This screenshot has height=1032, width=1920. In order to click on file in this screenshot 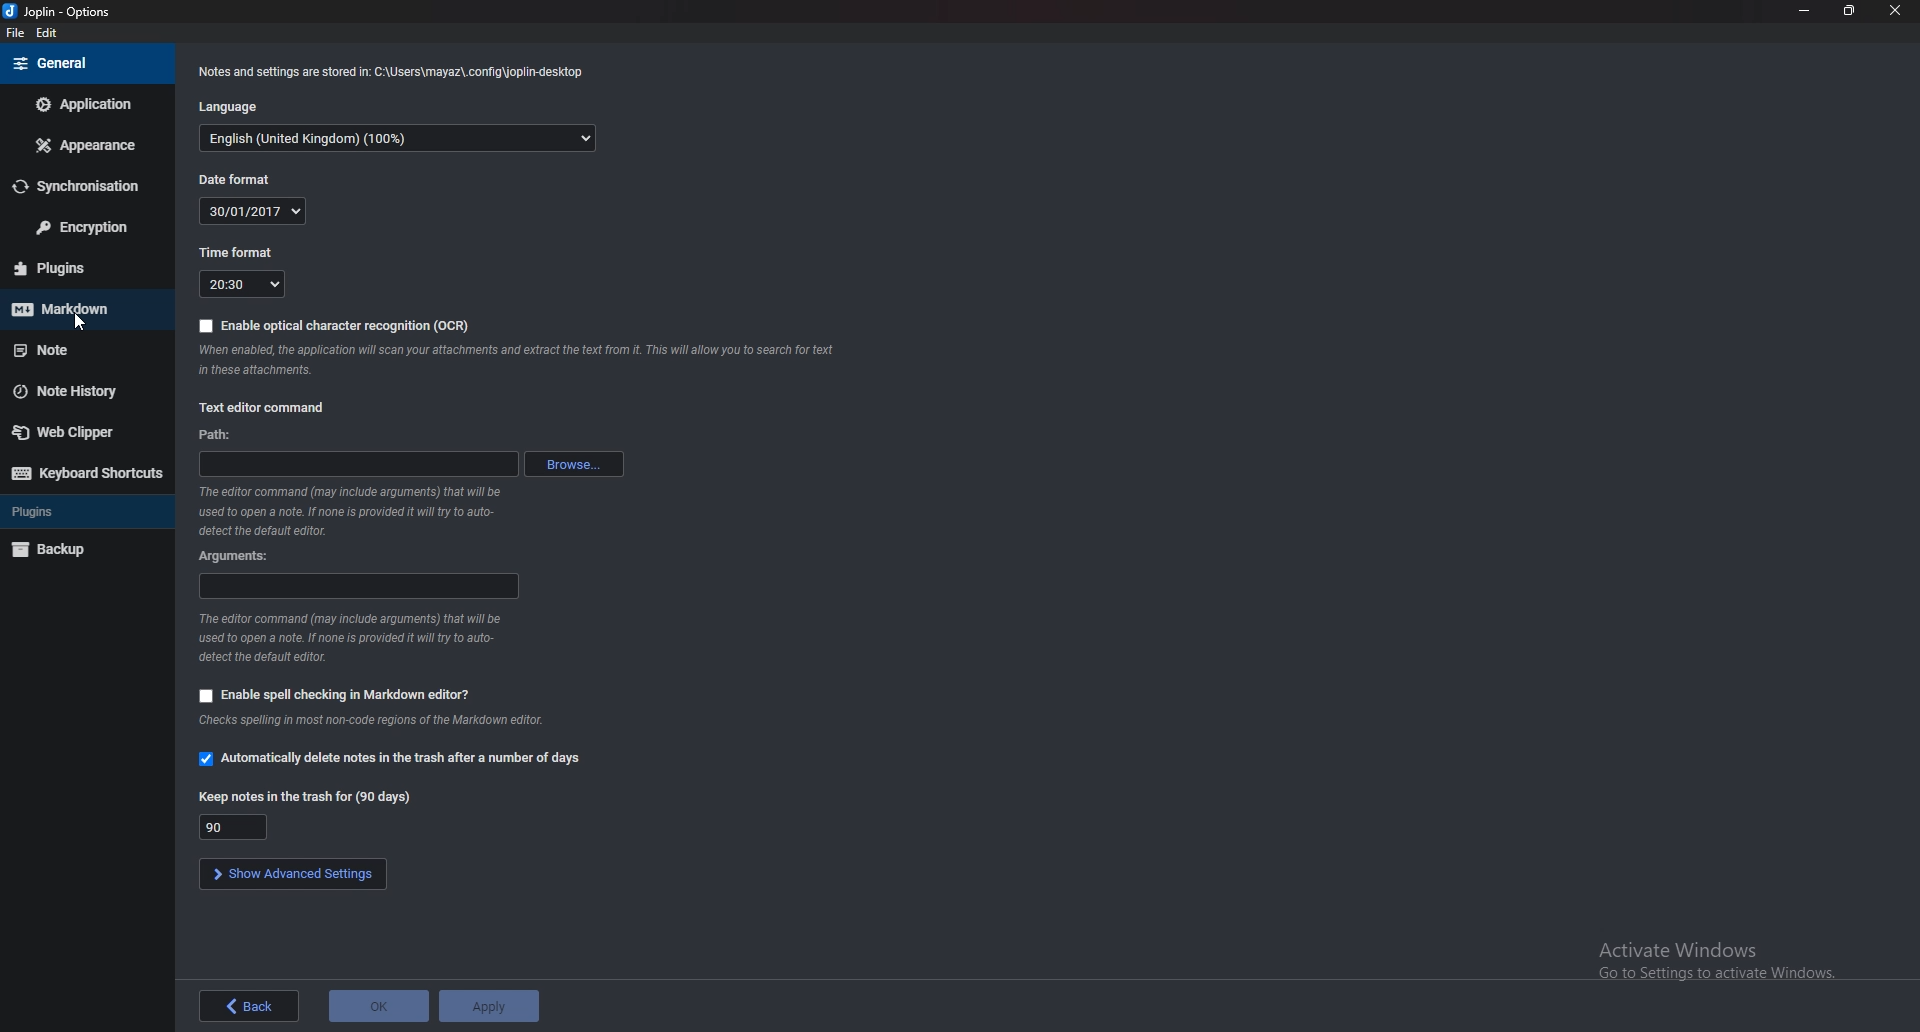, I will do `click(14, 33)`.